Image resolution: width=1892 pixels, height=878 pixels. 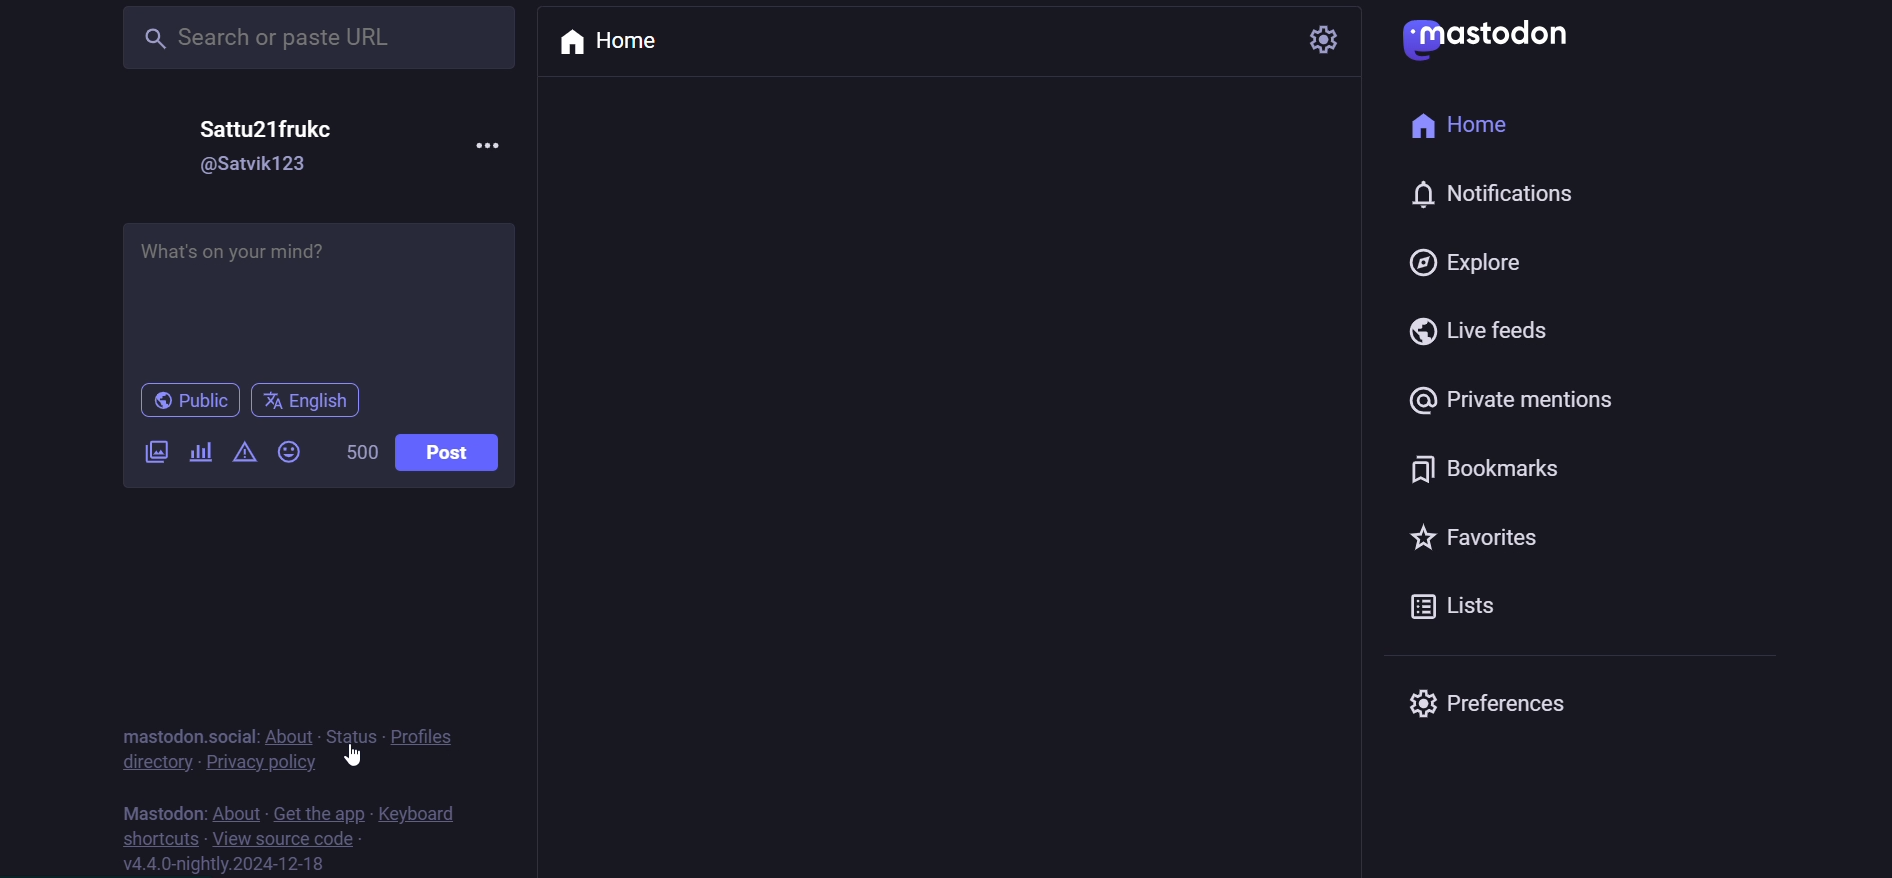 I want to click on directory, so click(x=152, y=767).